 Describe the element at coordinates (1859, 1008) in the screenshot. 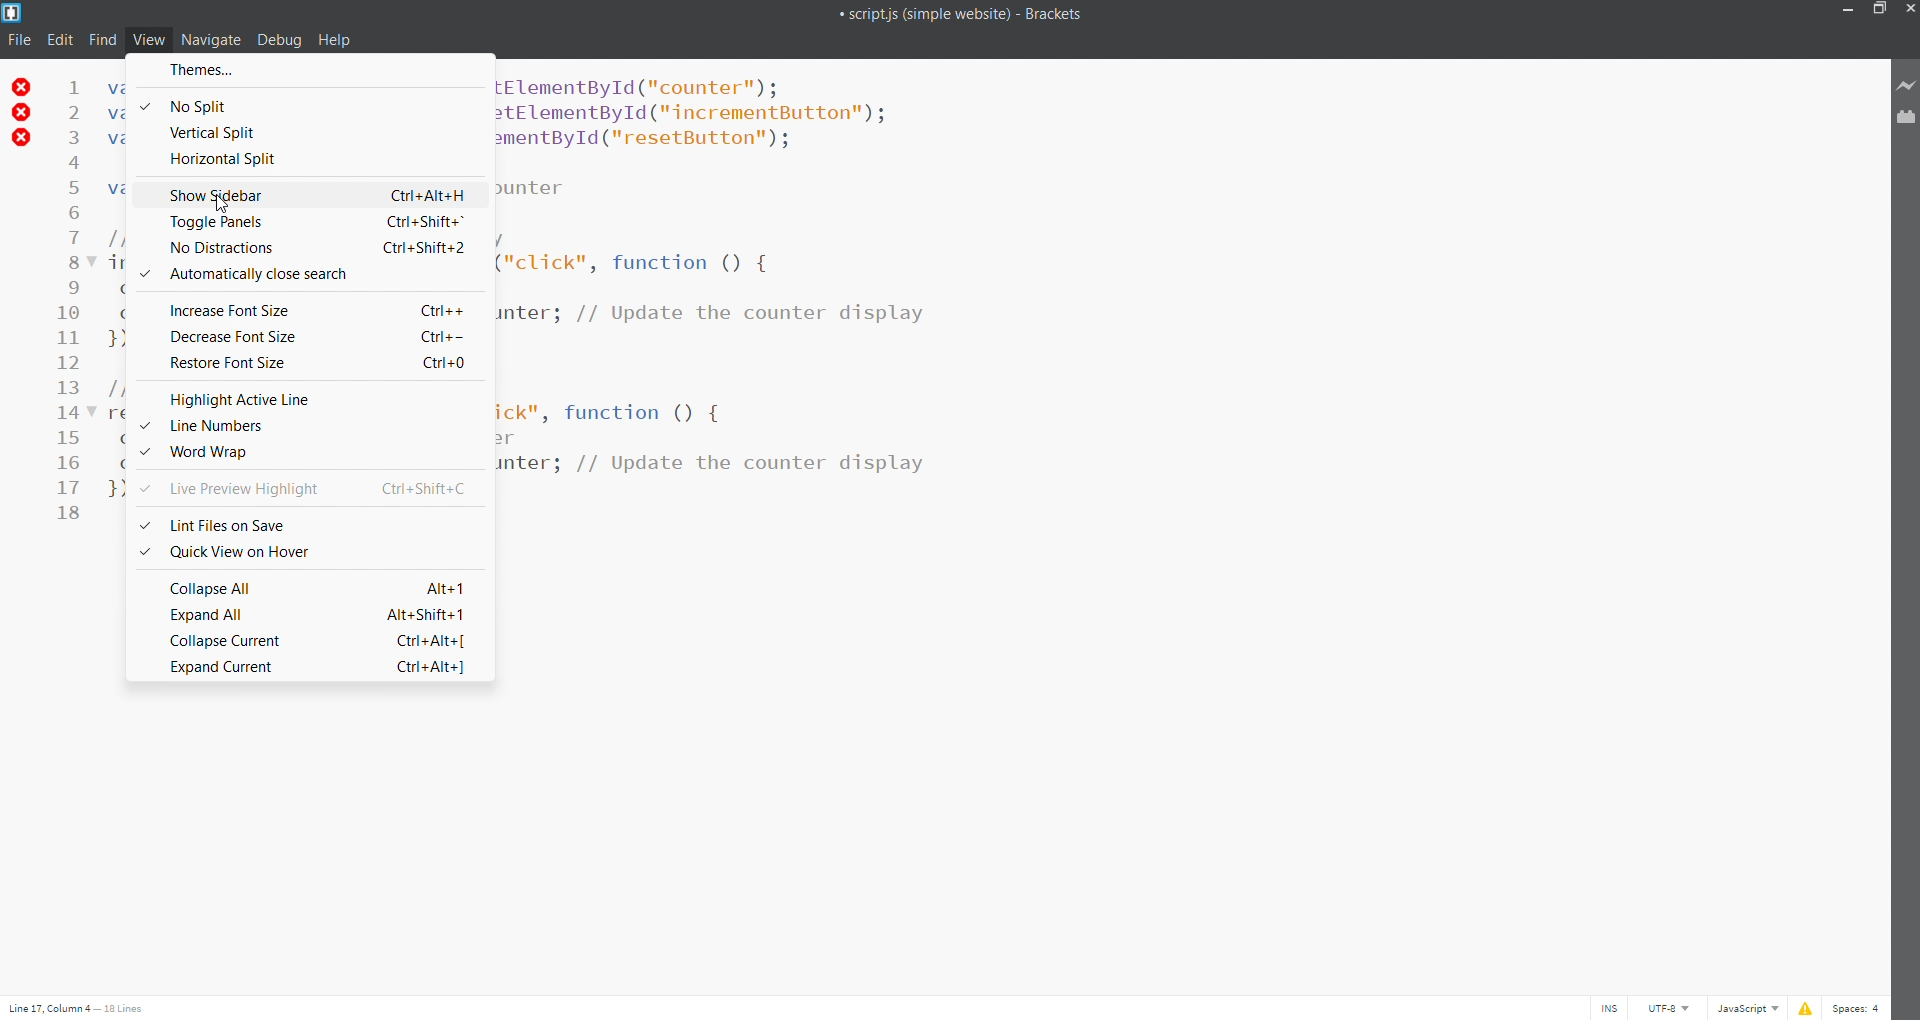

I see `space count` at that location.